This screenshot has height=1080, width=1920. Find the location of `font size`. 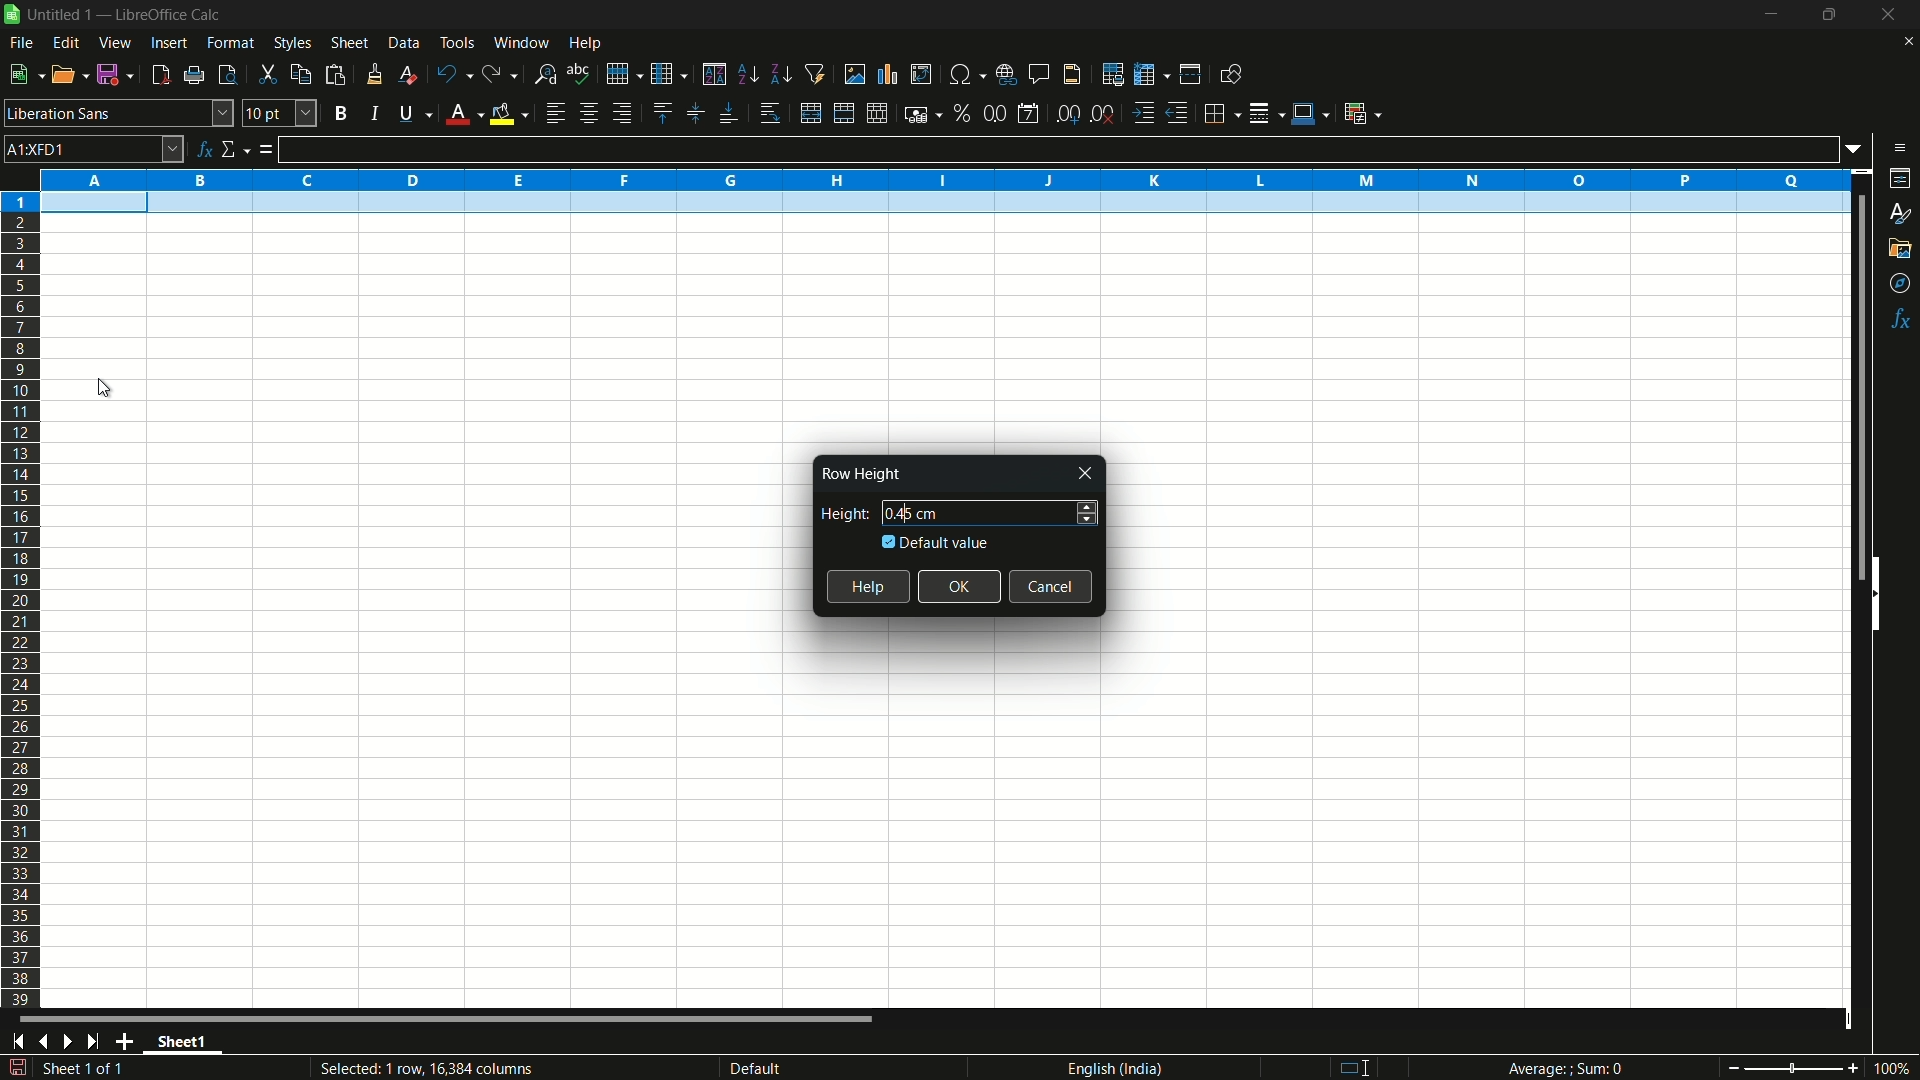

font size is located at coordinates (280, 113).